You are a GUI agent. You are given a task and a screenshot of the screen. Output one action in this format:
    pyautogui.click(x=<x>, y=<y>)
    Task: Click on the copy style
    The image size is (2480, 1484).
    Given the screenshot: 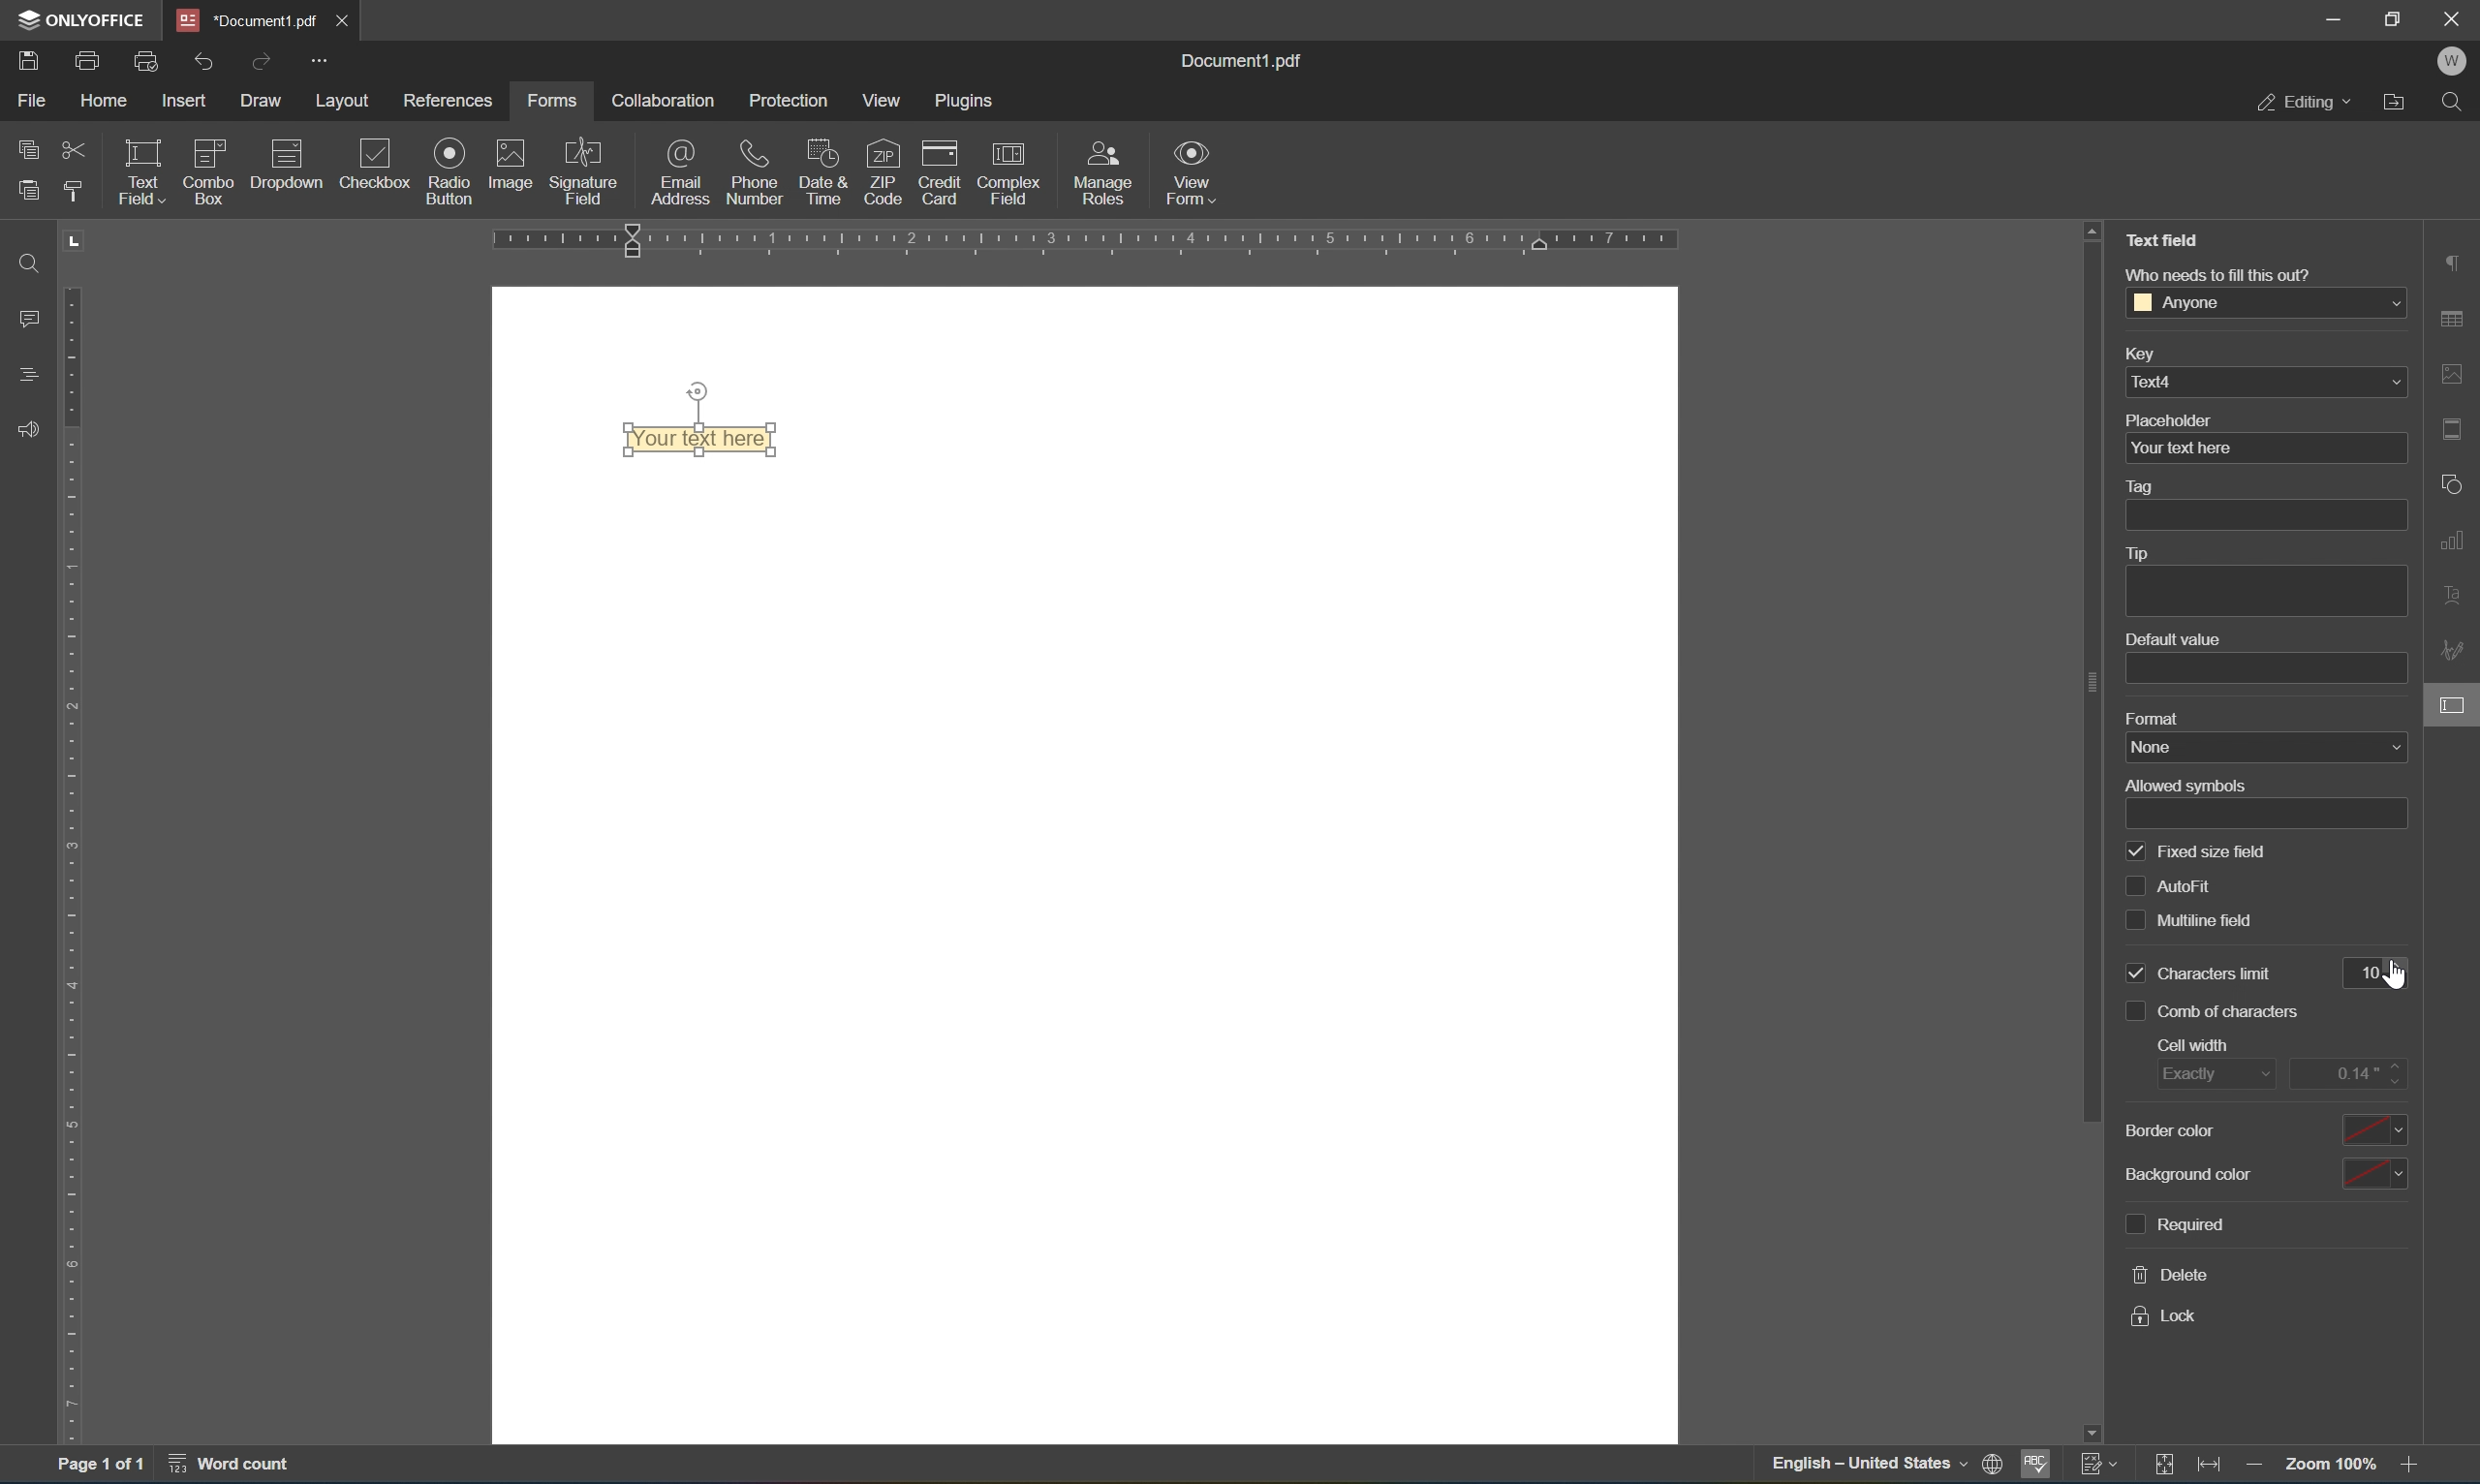 What is the action you would take?
    pyautogui.click(x=73, y=191)
    